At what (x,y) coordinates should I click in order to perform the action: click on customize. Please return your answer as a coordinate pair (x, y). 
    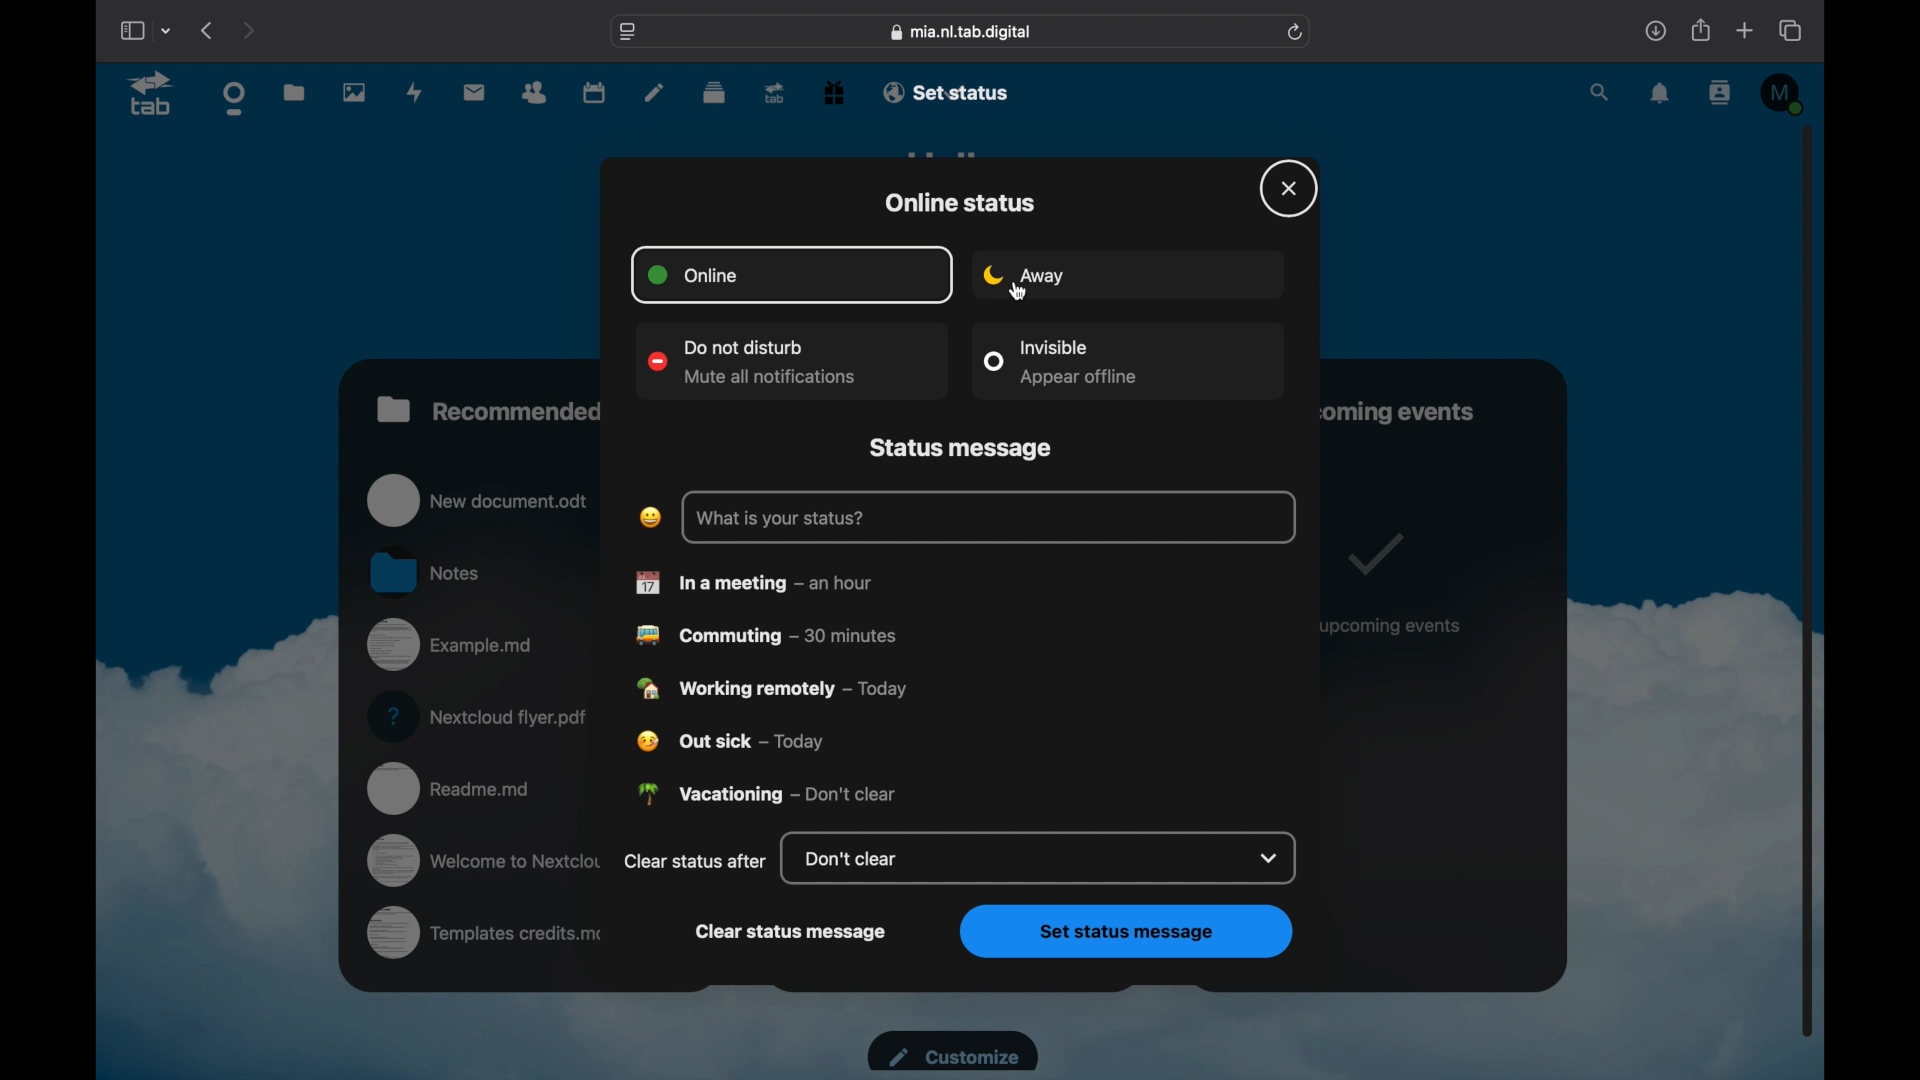
    Looking at the image, I should click on (953, 1051).